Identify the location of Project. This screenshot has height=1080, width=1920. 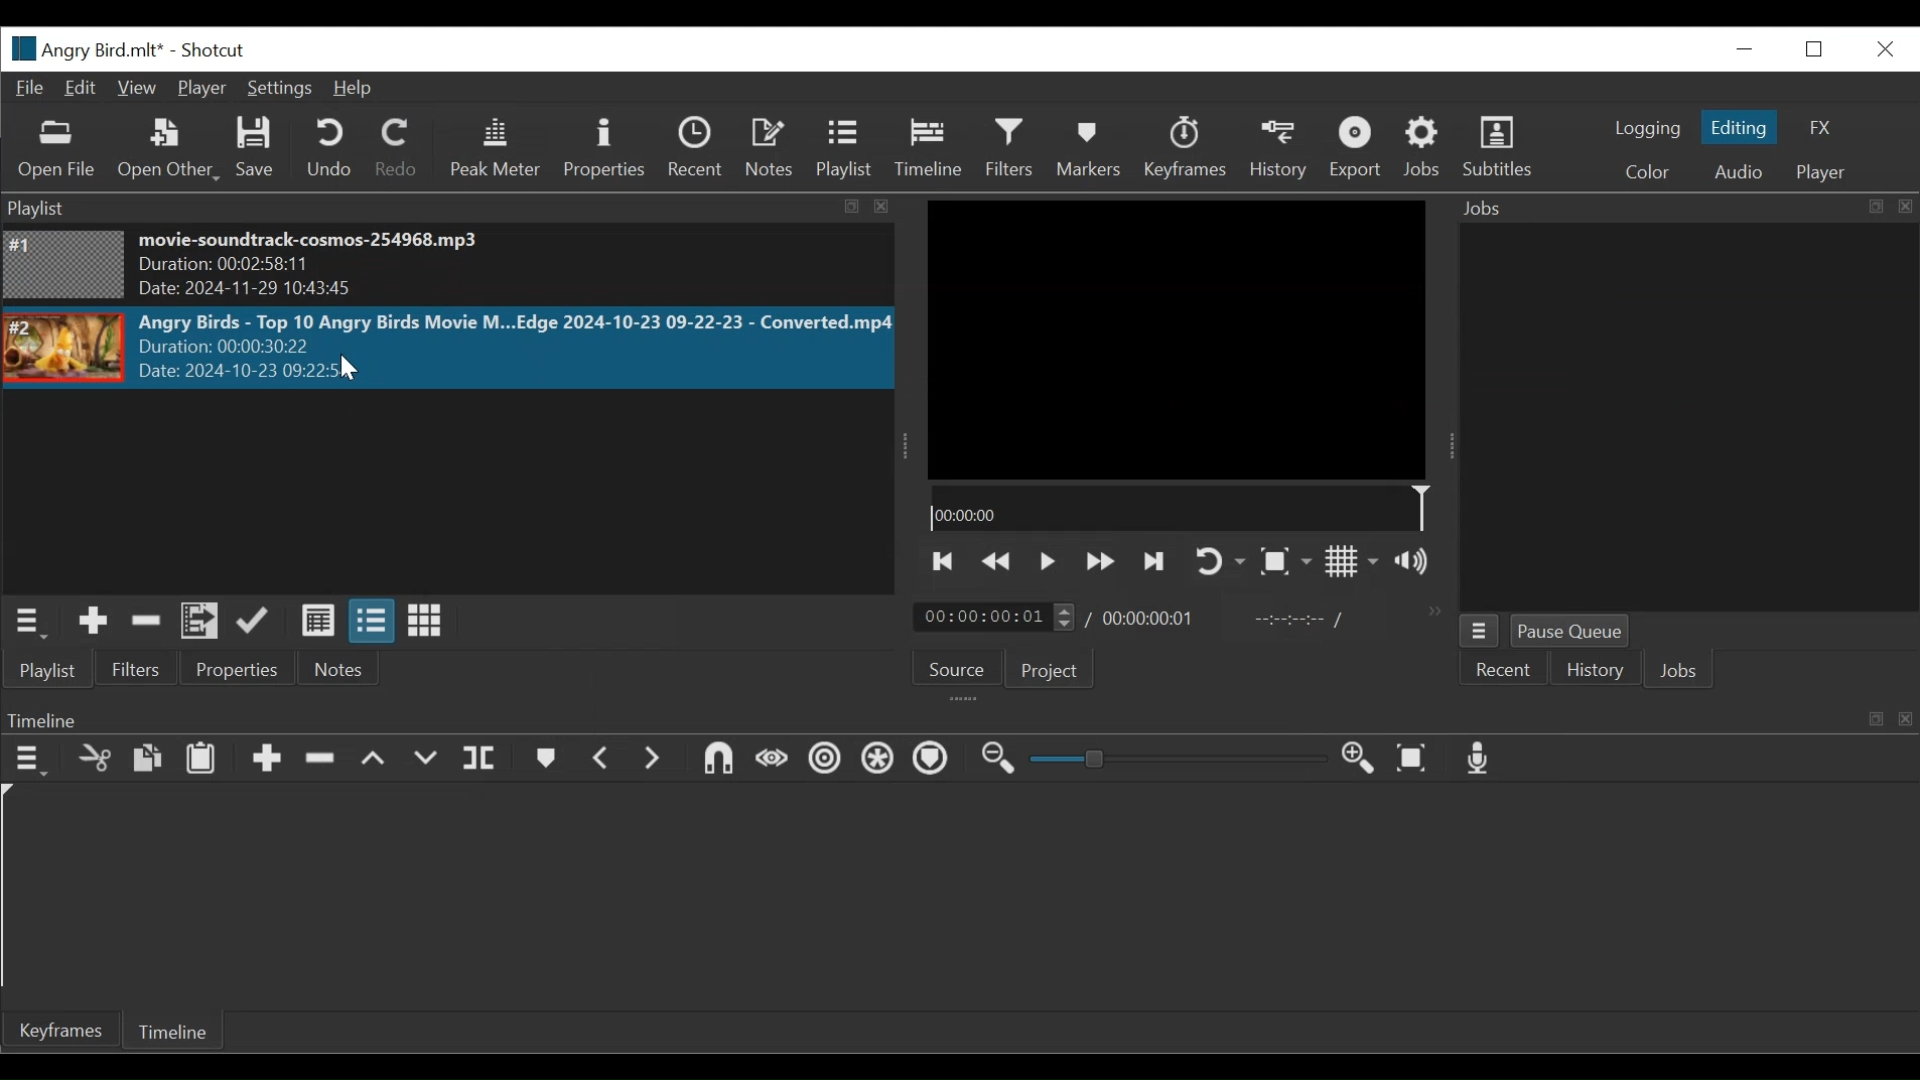
(1047, 670).